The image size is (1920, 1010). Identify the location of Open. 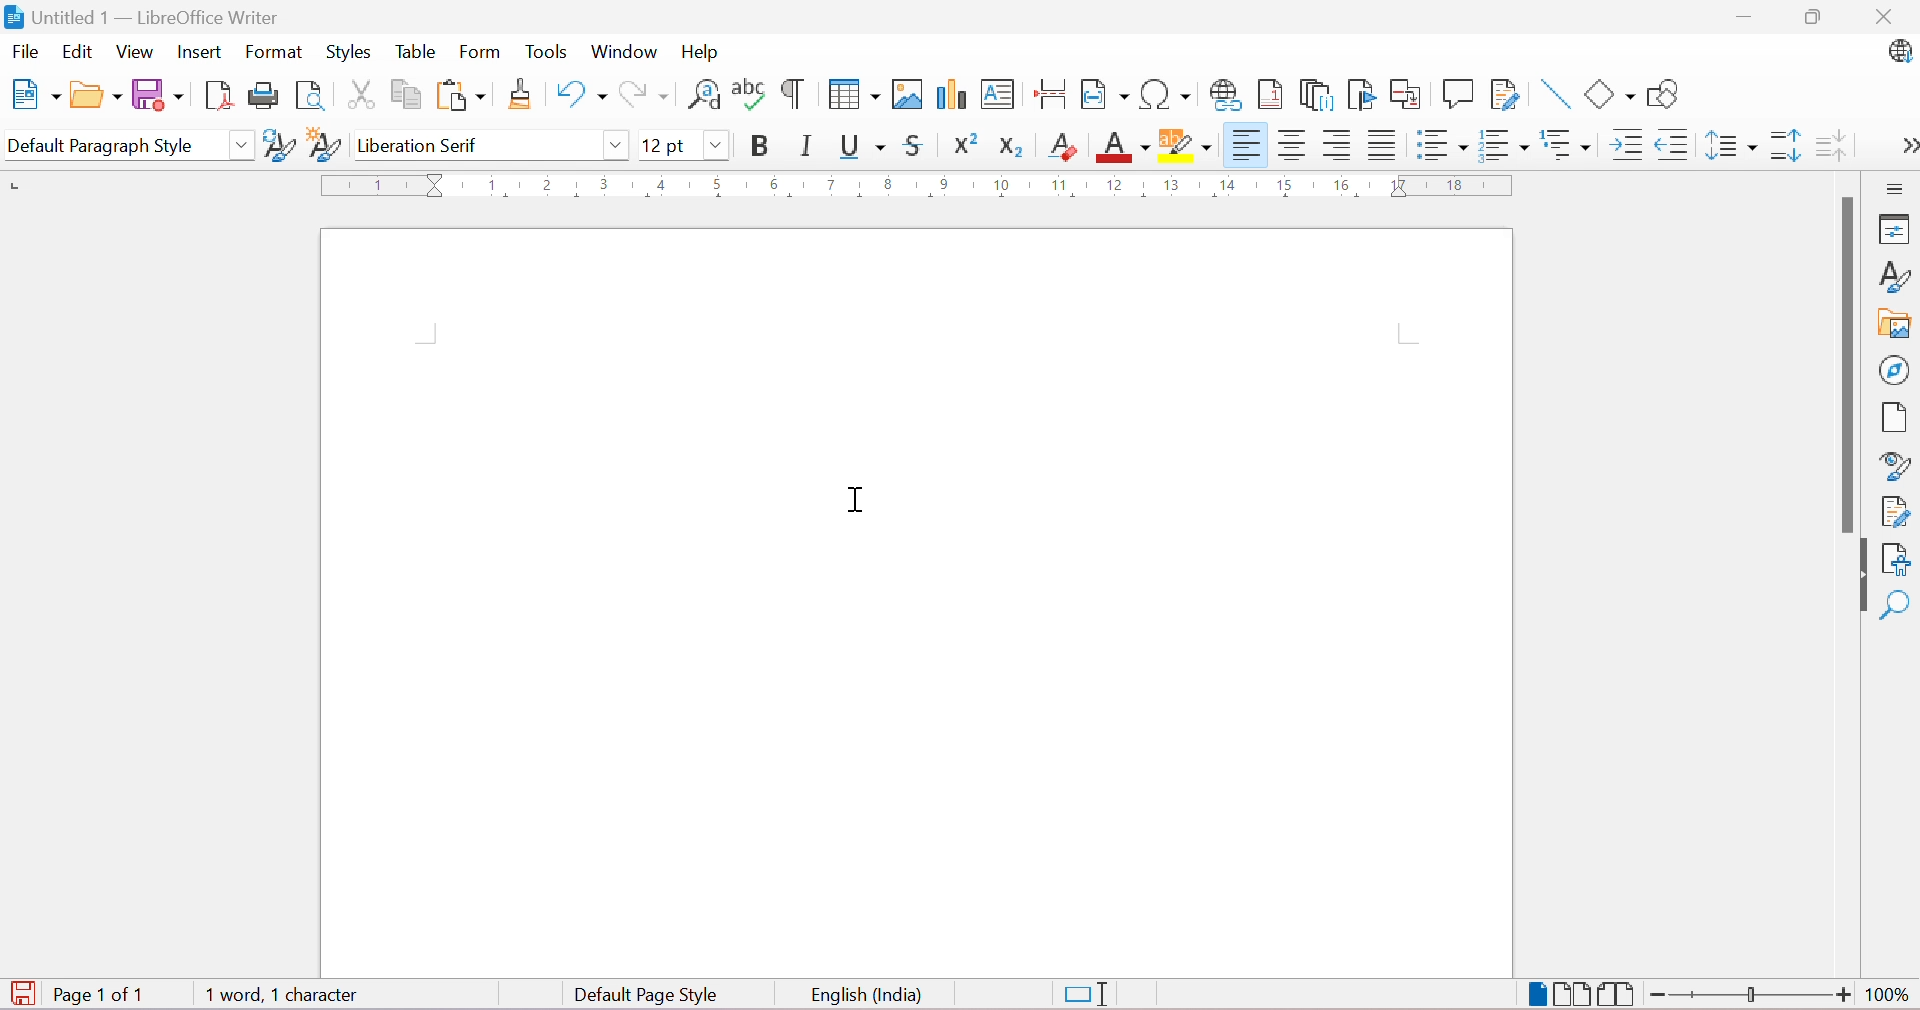
(95, 97).